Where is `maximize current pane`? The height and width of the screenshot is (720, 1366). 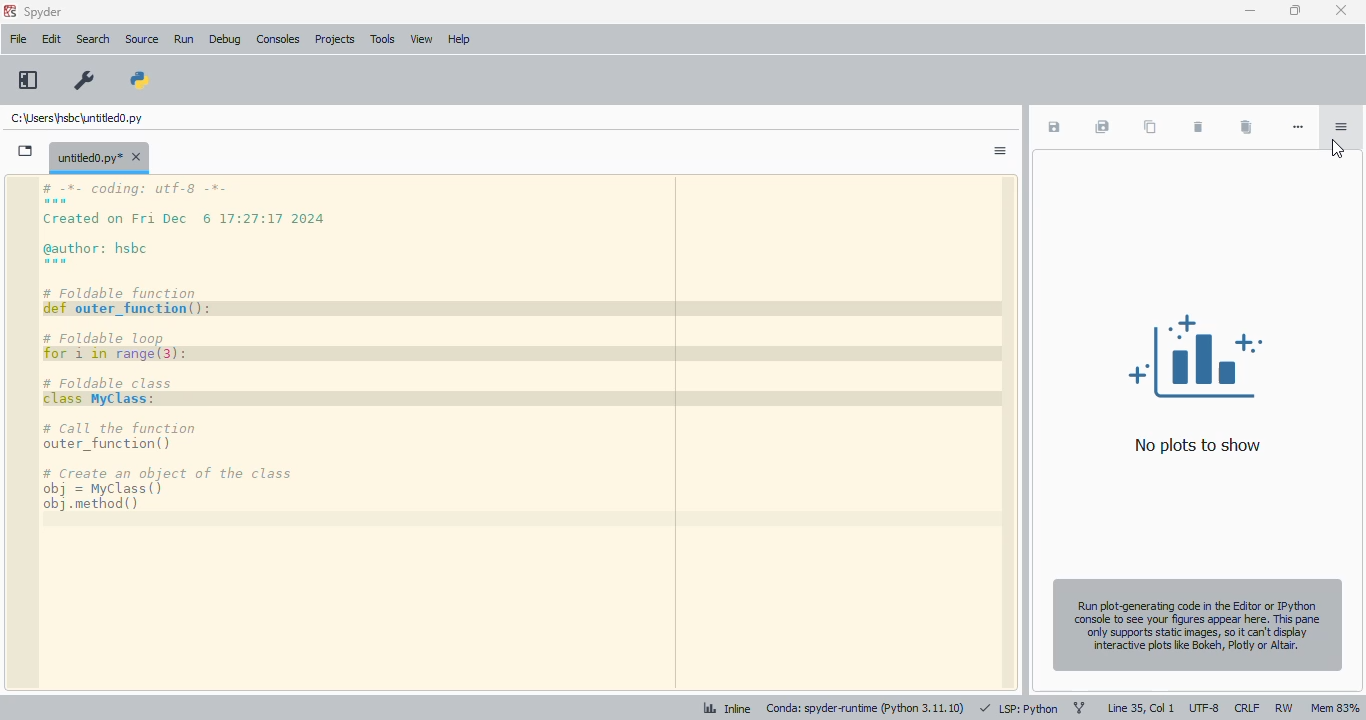
maximize current pane is located at coordinates (29, 80).